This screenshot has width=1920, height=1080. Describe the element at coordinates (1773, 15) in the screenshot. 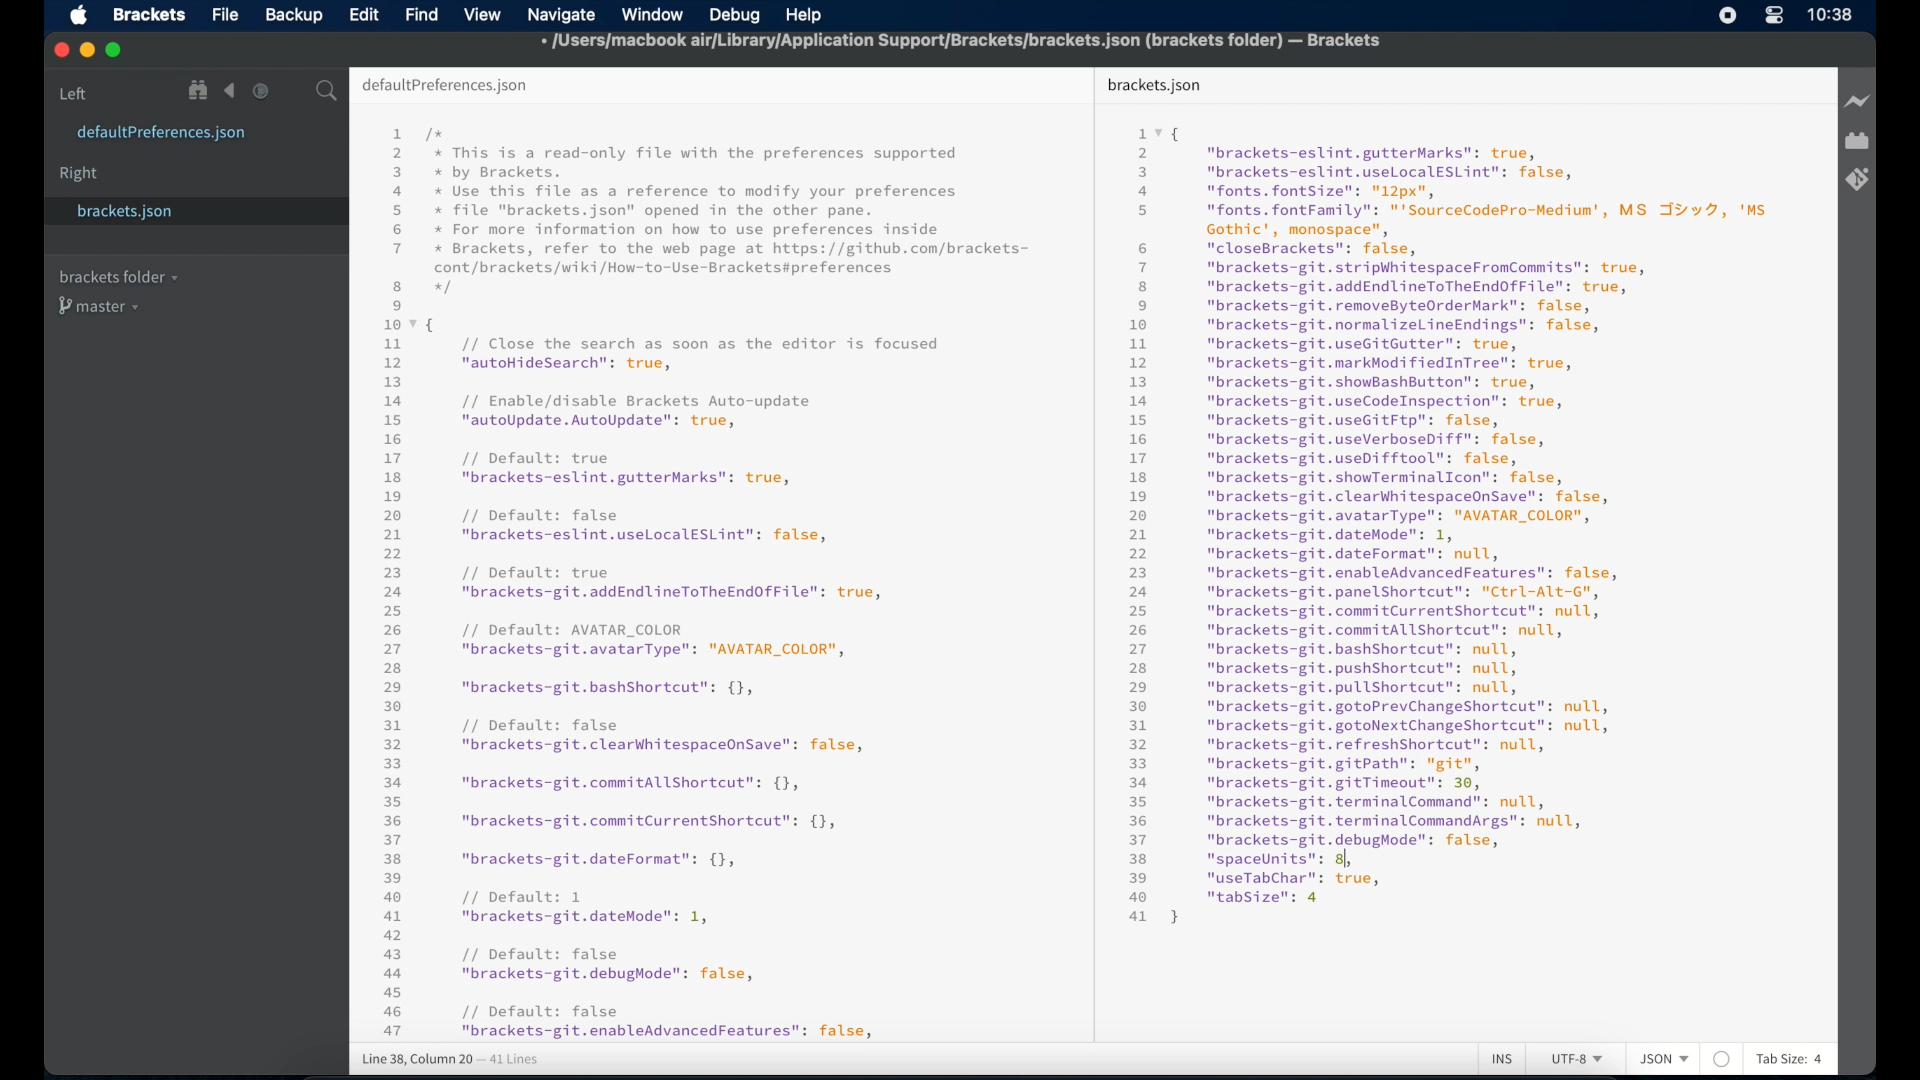

I see `control center` at that location.